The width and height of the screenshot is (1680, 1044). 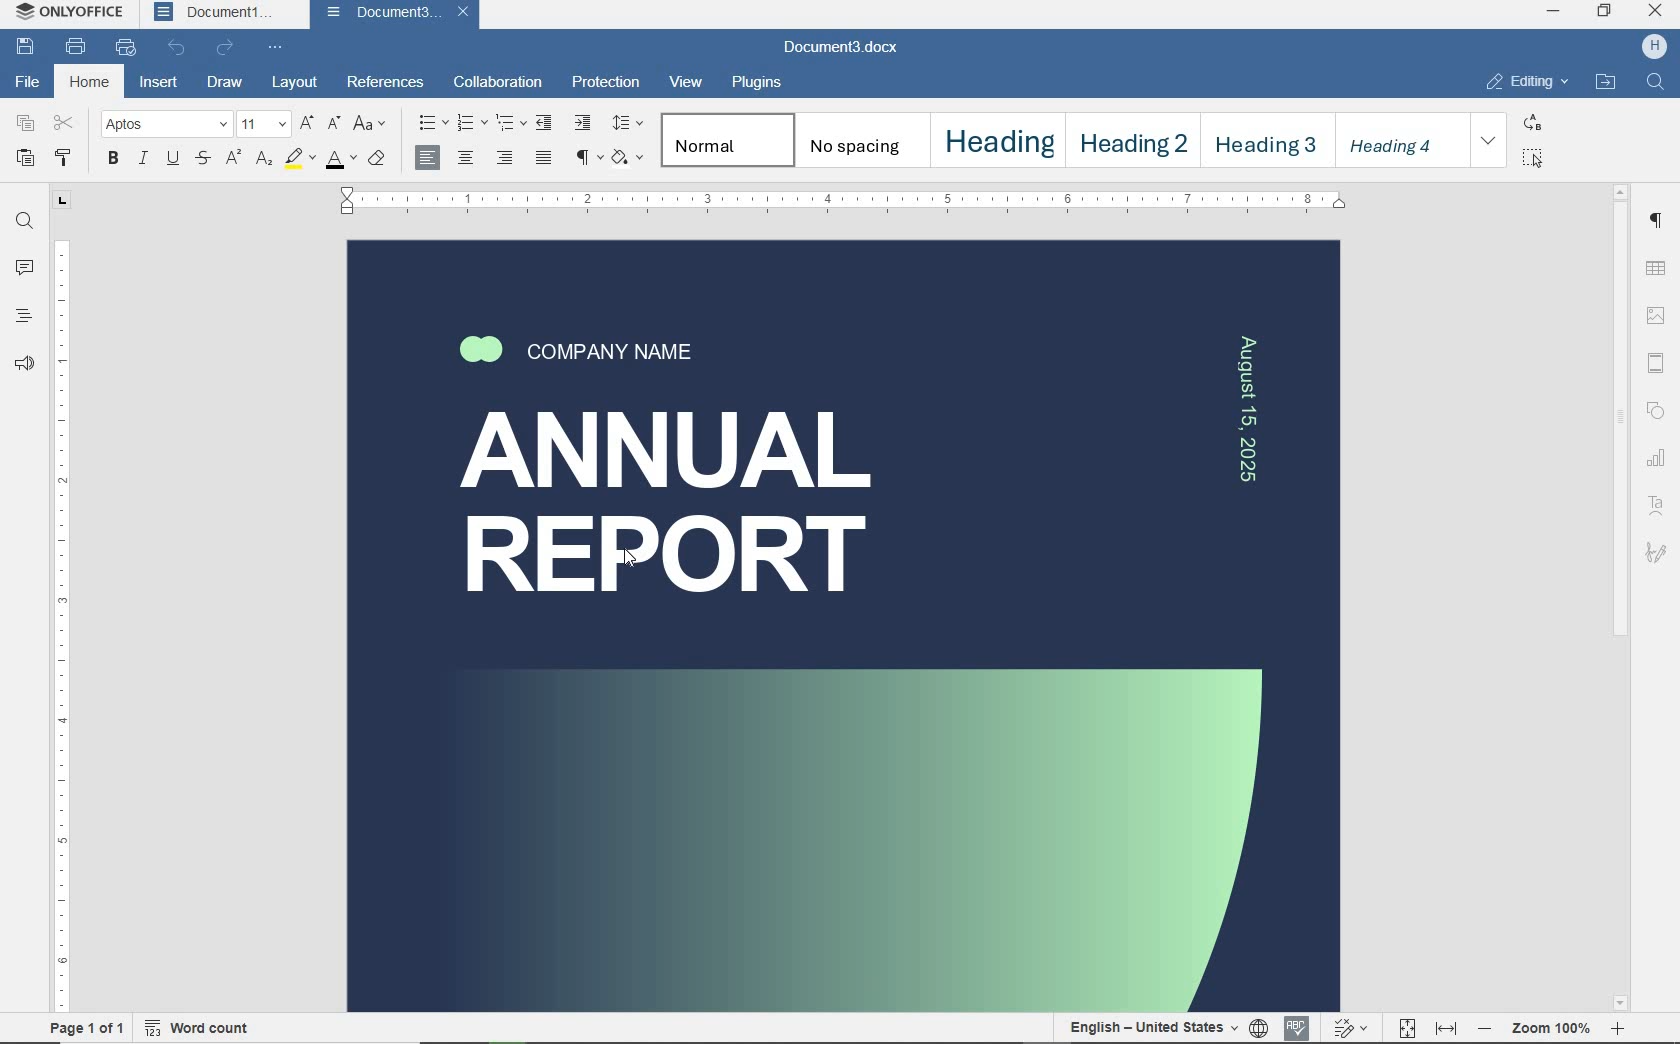 I want to click on file, so click(x=25, y=81).